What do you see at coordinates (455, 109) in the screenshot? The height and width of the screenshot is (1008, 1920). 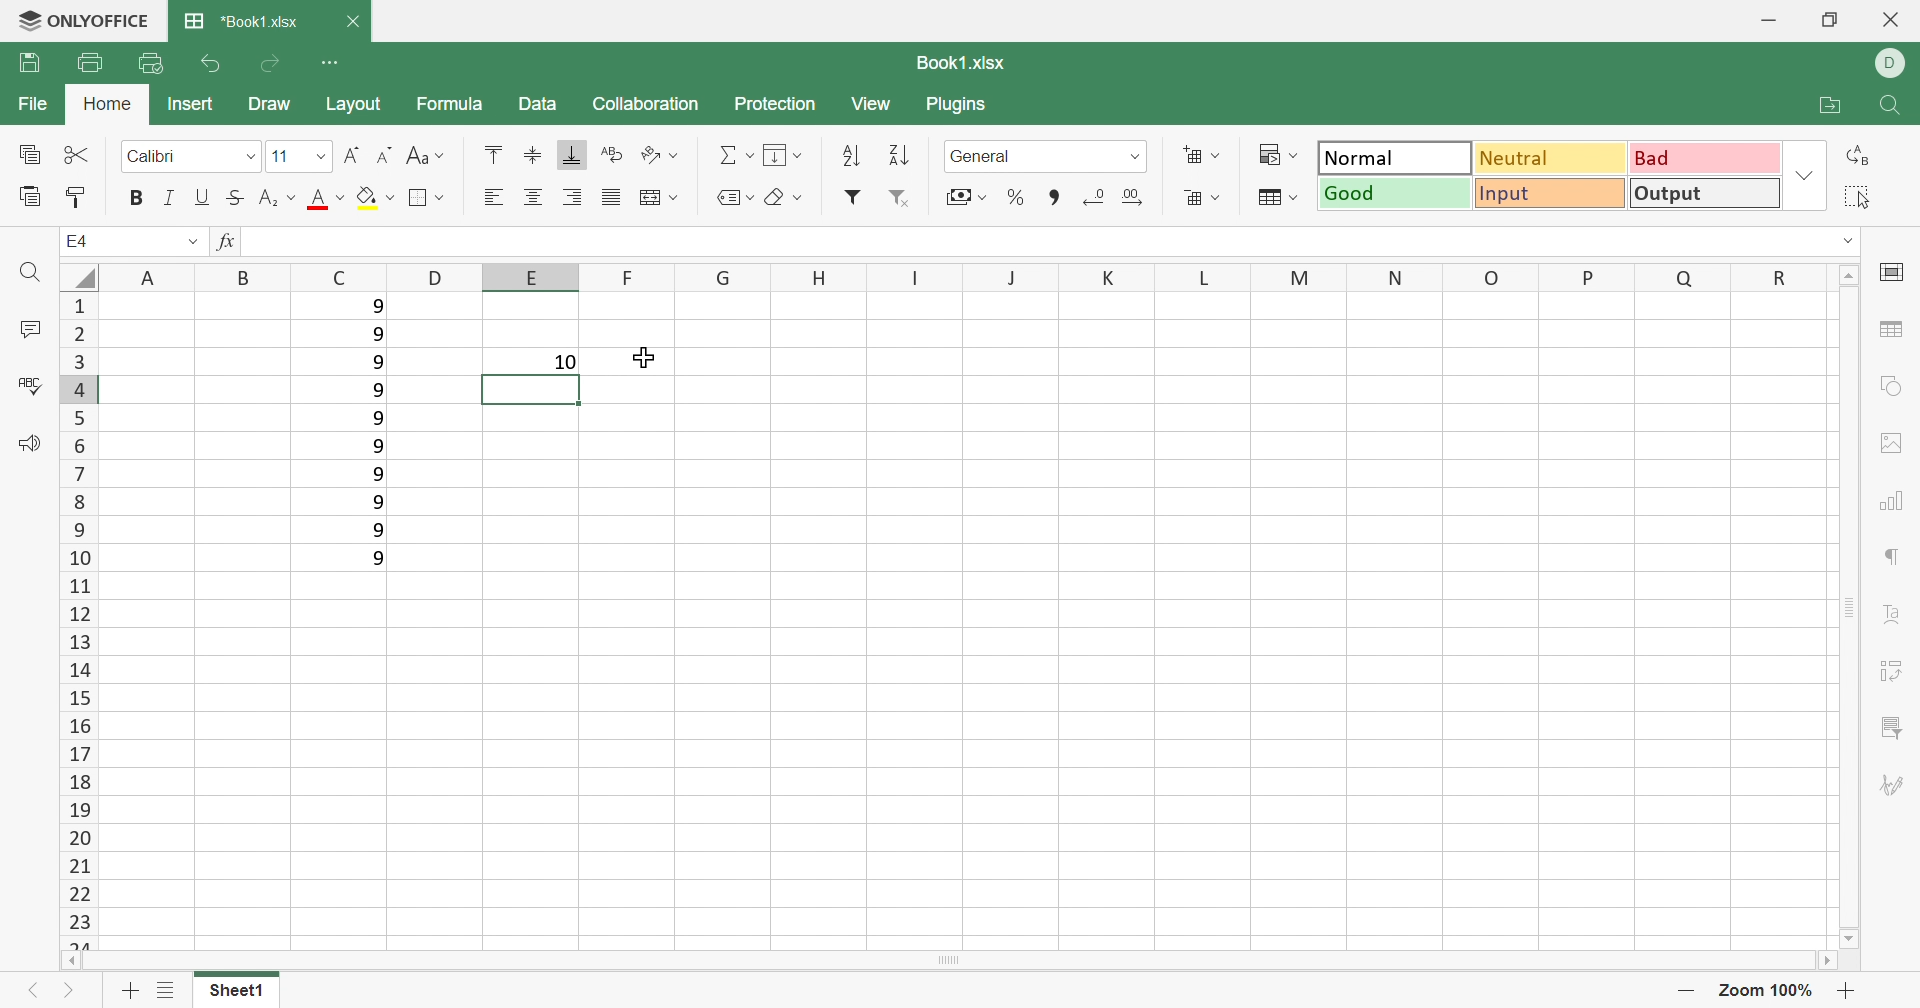 I see `Formula` at bounding box center [455, 109].